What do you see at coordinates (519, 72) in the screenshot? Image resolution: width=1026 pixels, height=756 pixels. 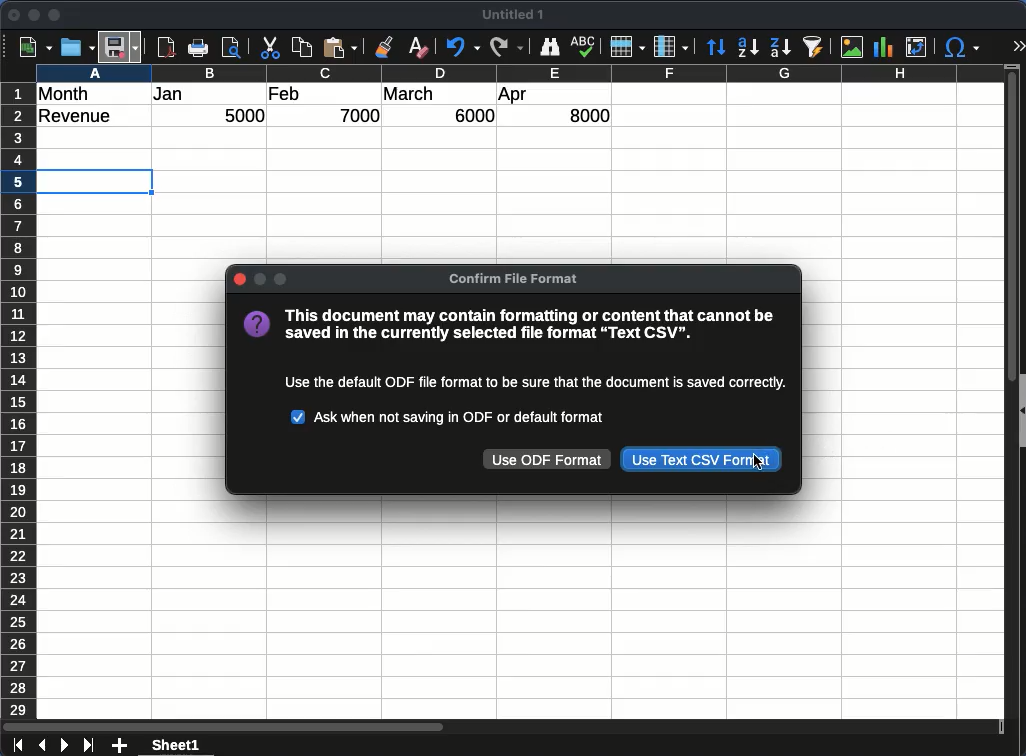 I see `column` at bounding box center [519, 72].